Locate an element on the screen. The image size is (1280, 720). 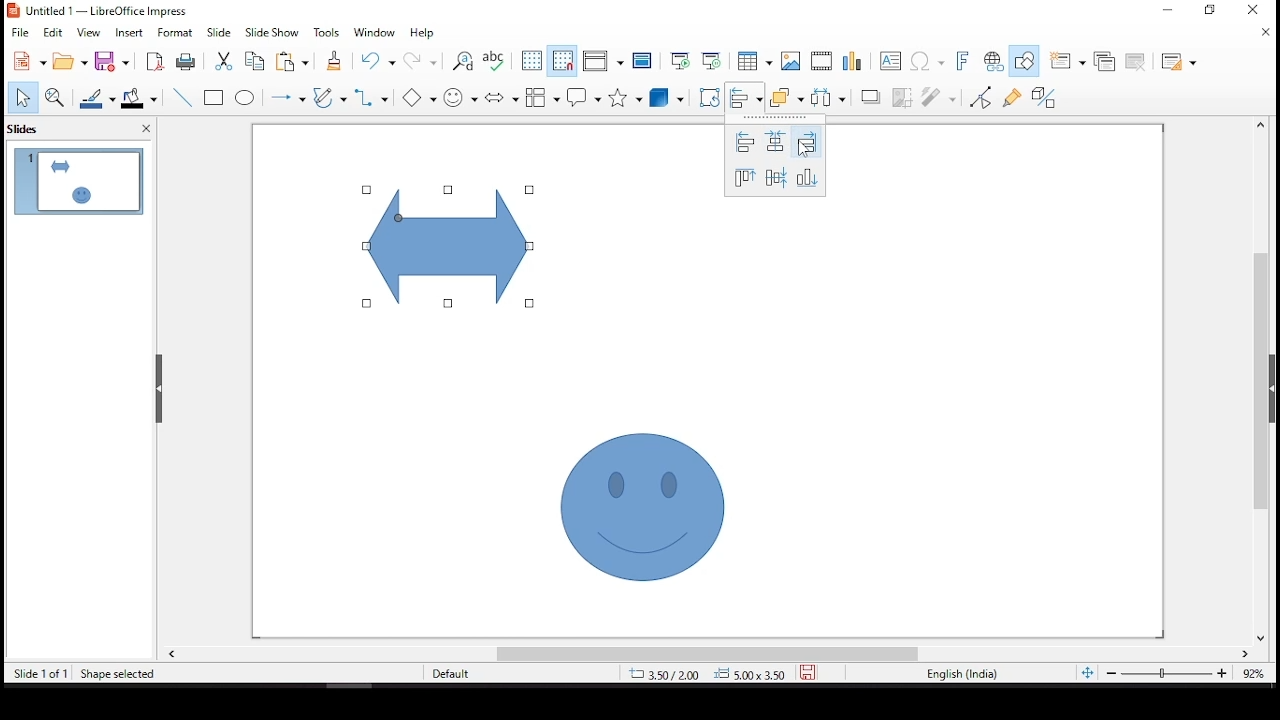
minimize is located at coordinates (1212, 11).